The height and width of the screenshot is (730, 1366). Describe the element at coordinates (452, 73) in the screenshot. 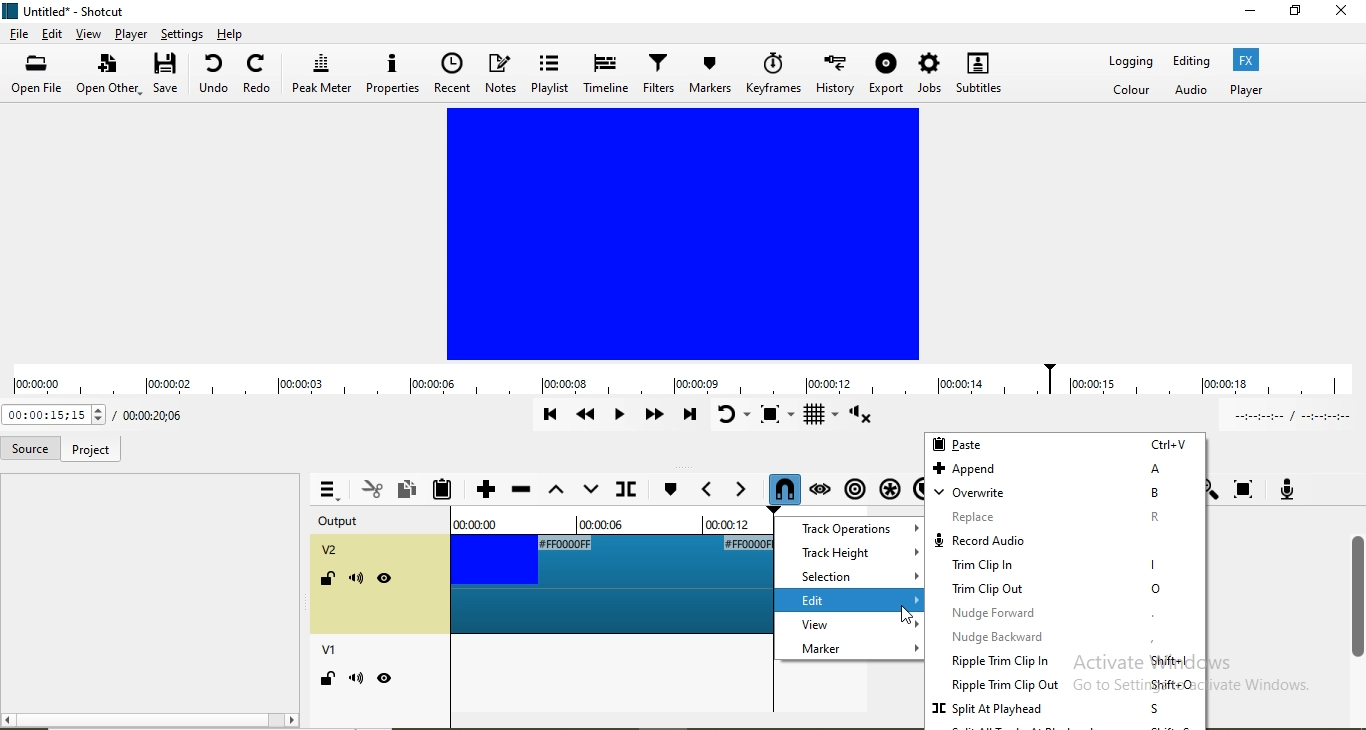

I see `recent` at that location.